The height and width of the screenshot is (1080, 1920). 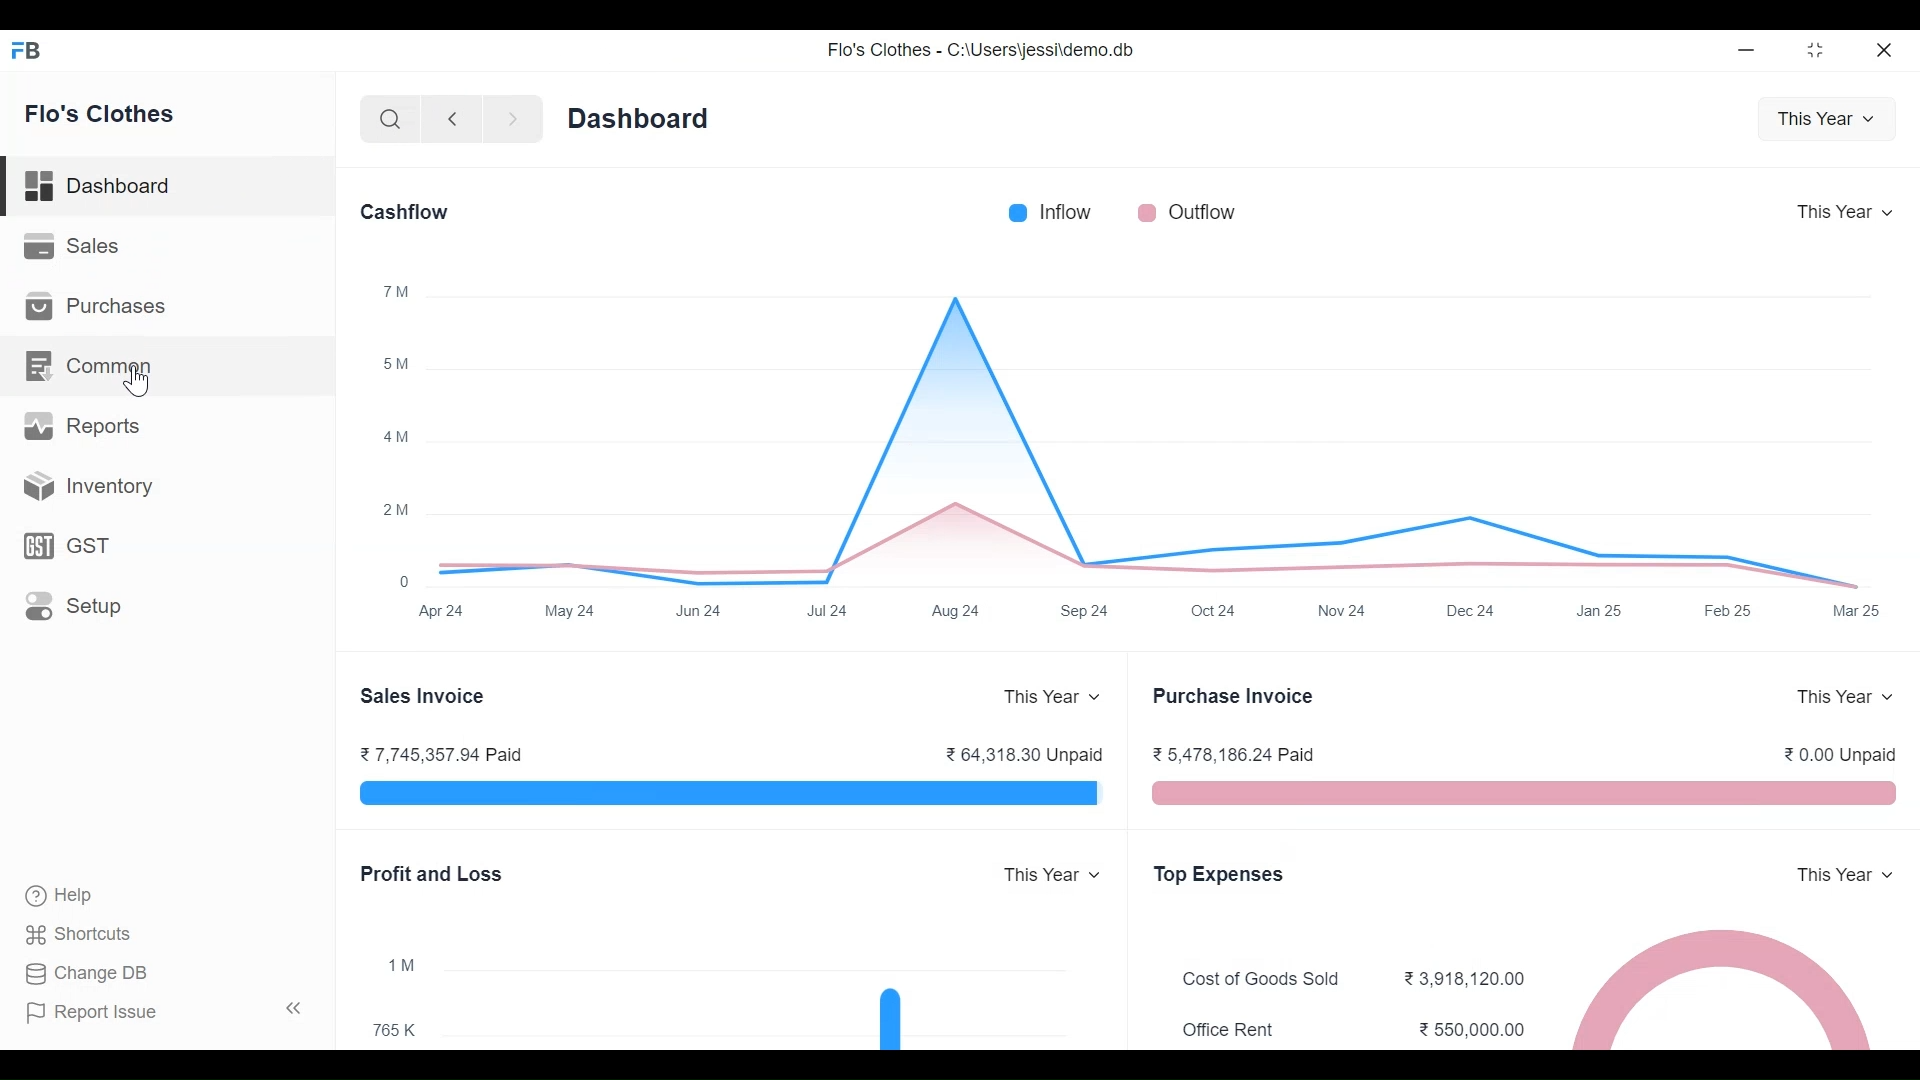 I want to click on This Year, so click(x=1052, y=875).